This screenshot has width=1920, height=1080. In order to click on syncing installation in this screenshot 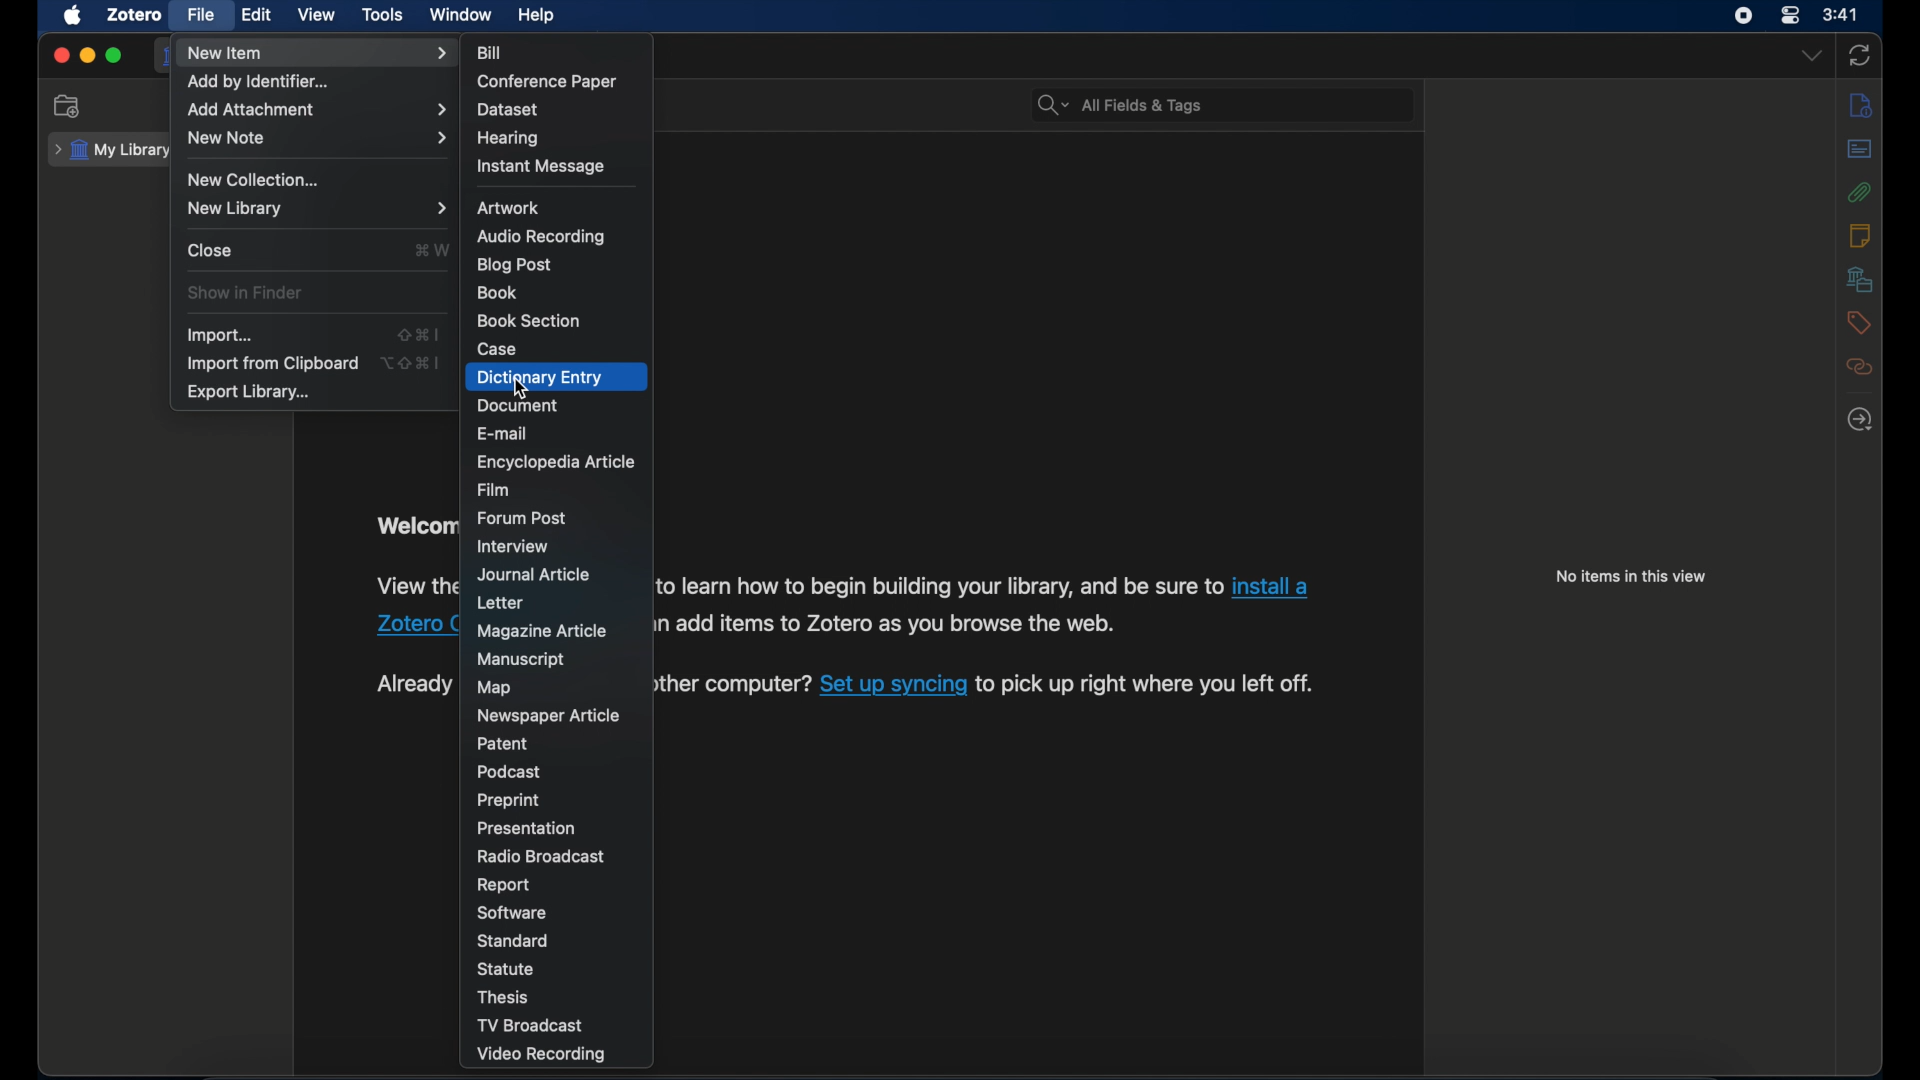, I will do `click(409, 684)`.